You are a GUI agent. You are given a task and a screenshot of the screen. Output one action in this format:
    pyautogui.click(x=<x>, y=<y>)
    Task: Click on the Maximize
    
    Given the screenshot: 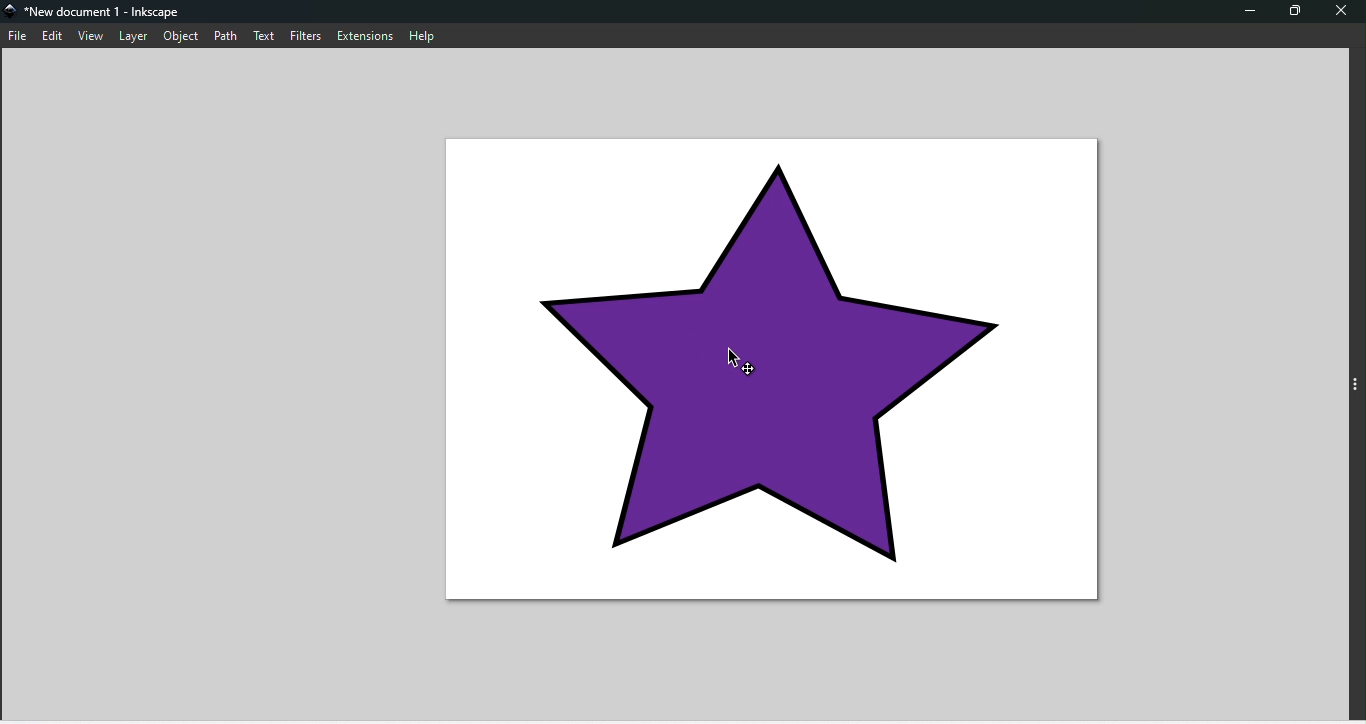 What is the action you would take?
    pyautogui.click(x=1295, y=10)
    